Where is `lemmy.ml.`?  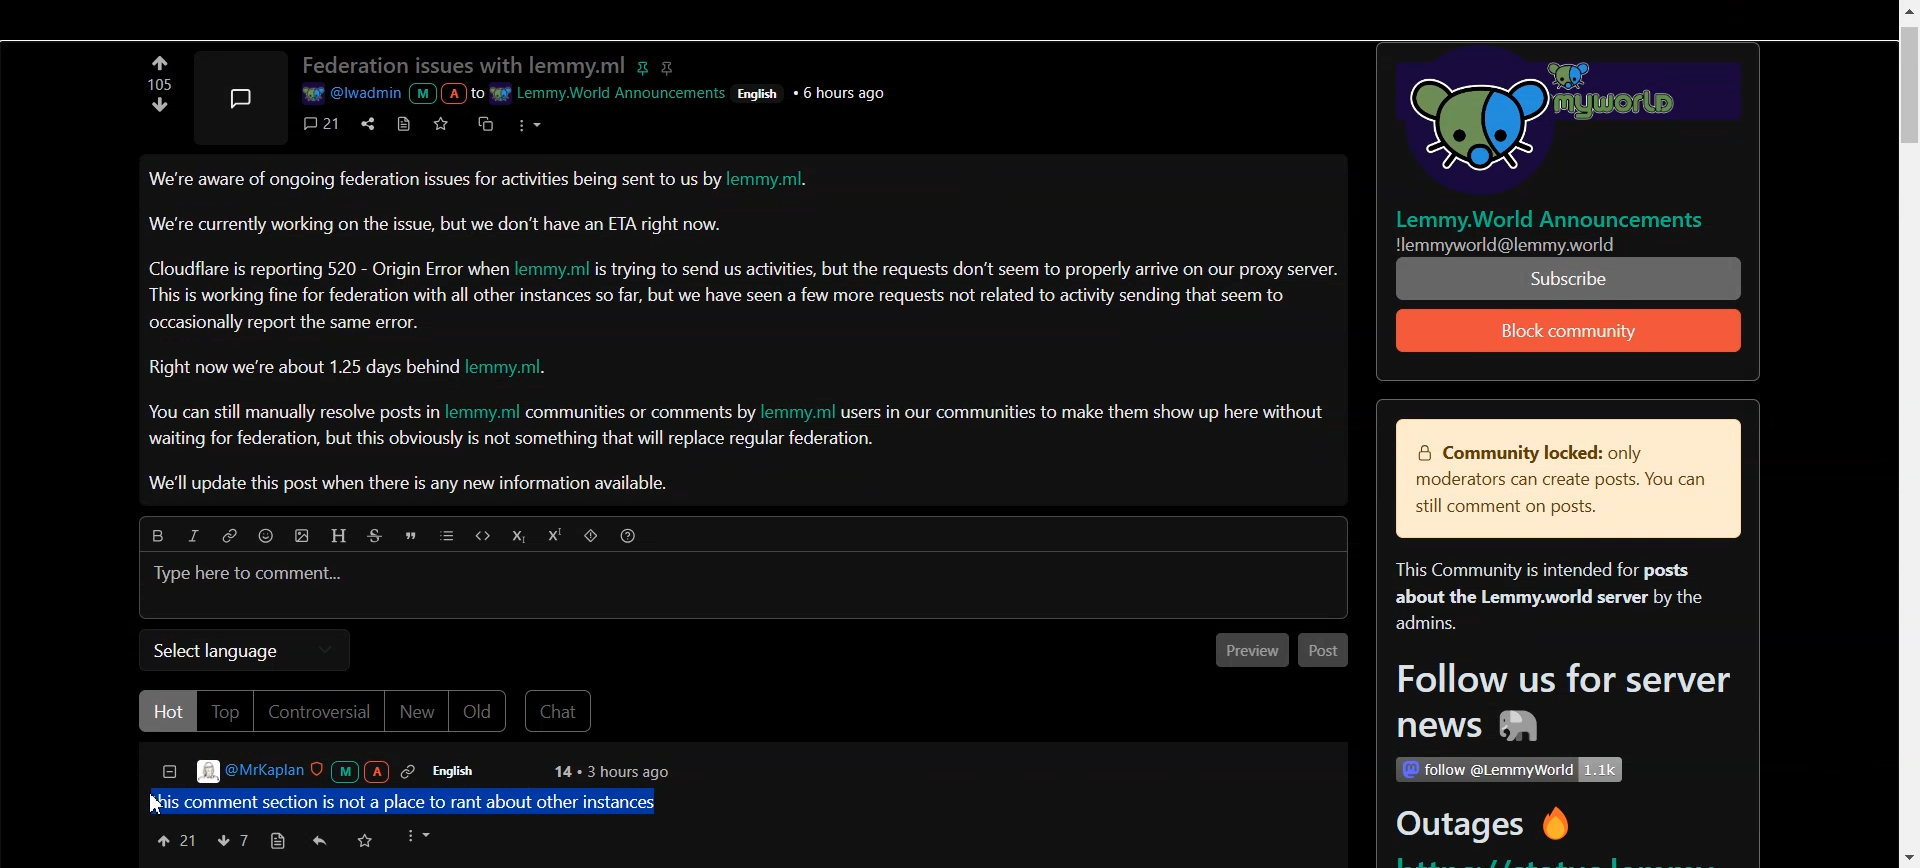 lemmy.ml. is located at coordinates (778, 182).